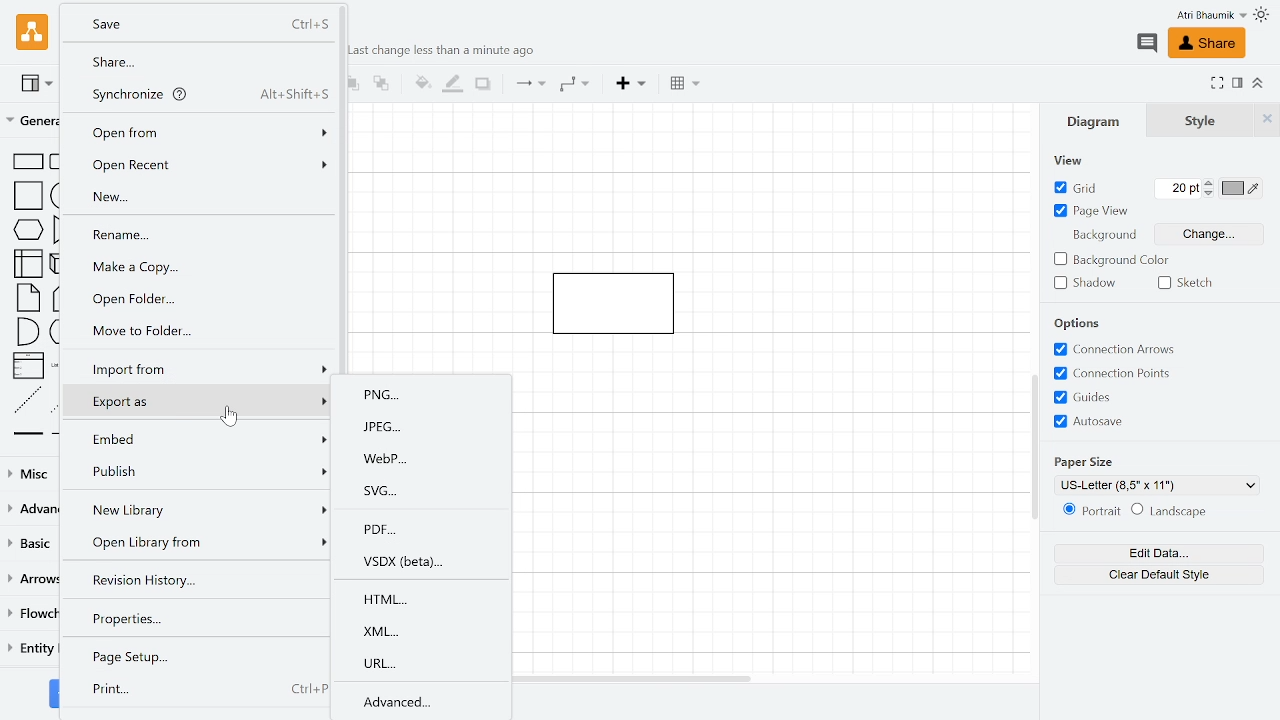  Describe the element at coordinates (426, 600) in the screenshot. I see `HTML` at that location.